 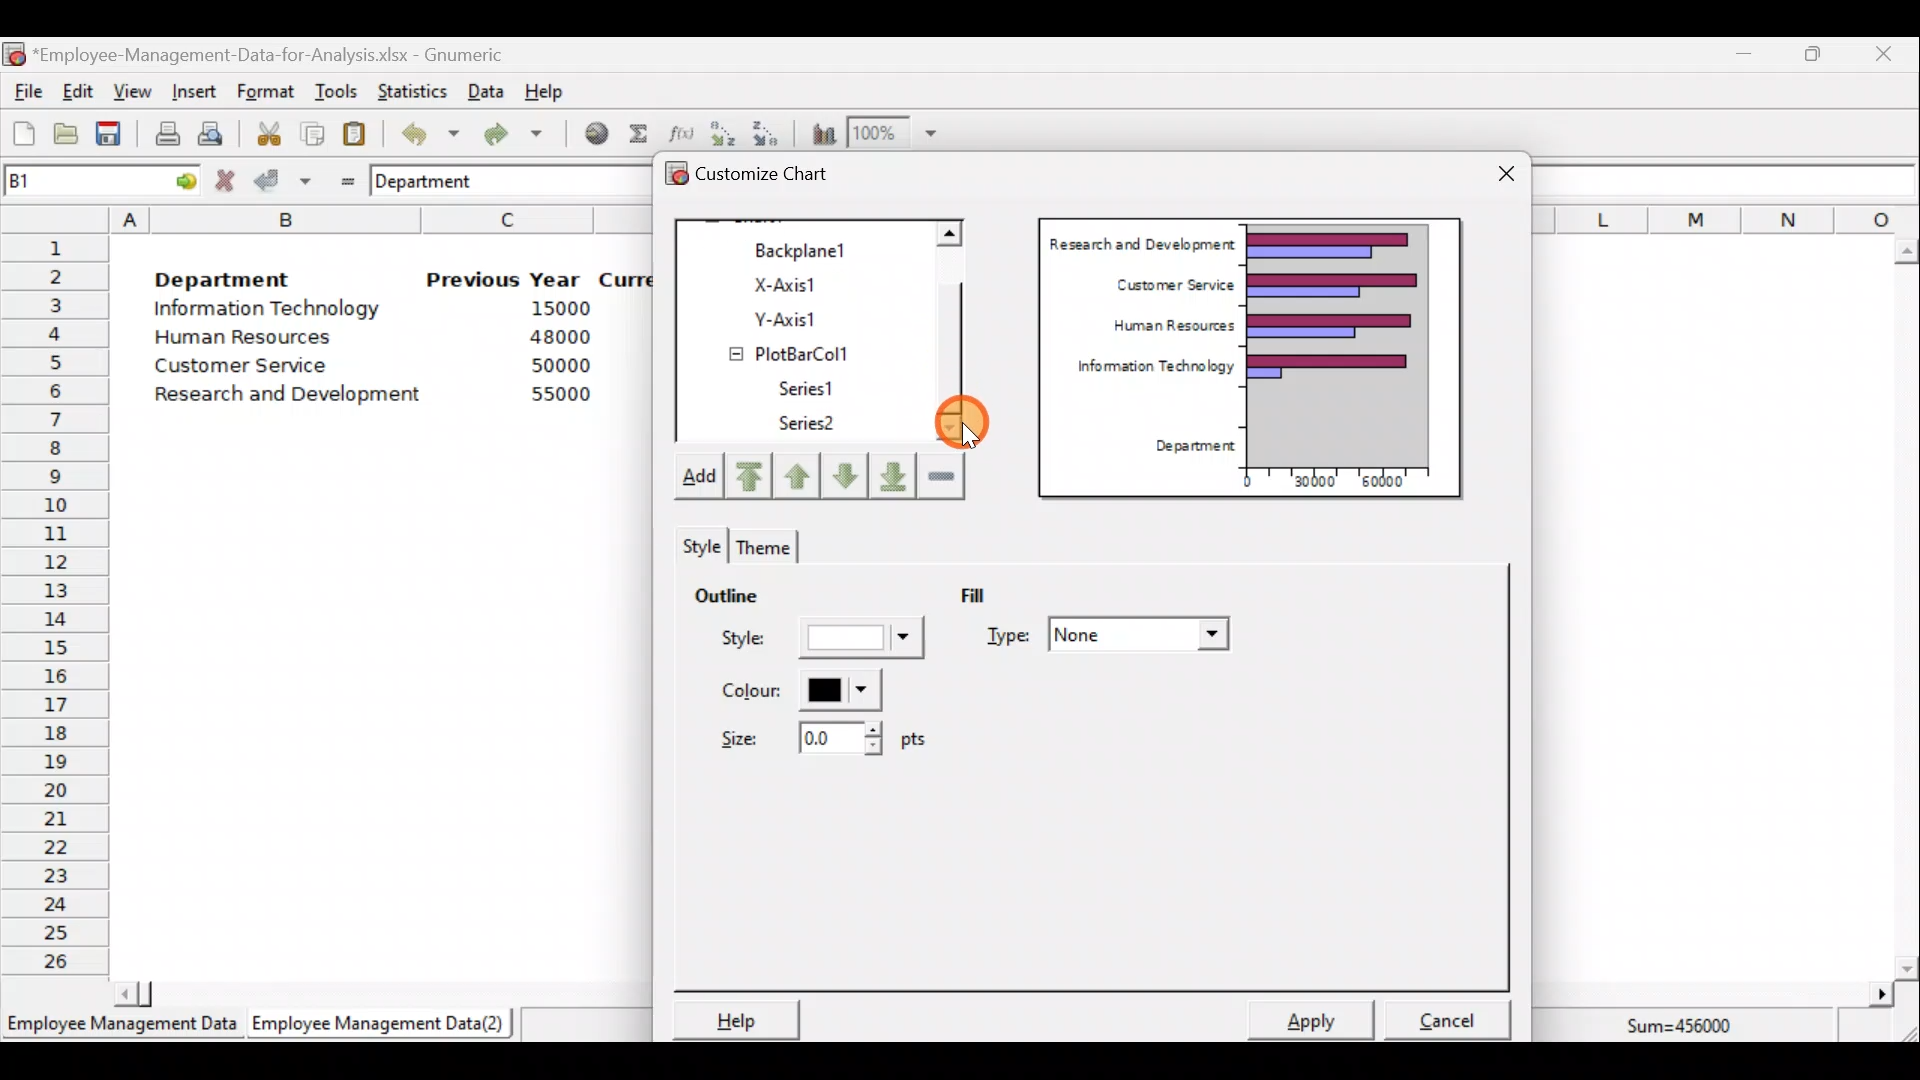 What do you see at coordinates (437, 180) in the screenshot?
I see `Department` at bounding box center [437, 180].